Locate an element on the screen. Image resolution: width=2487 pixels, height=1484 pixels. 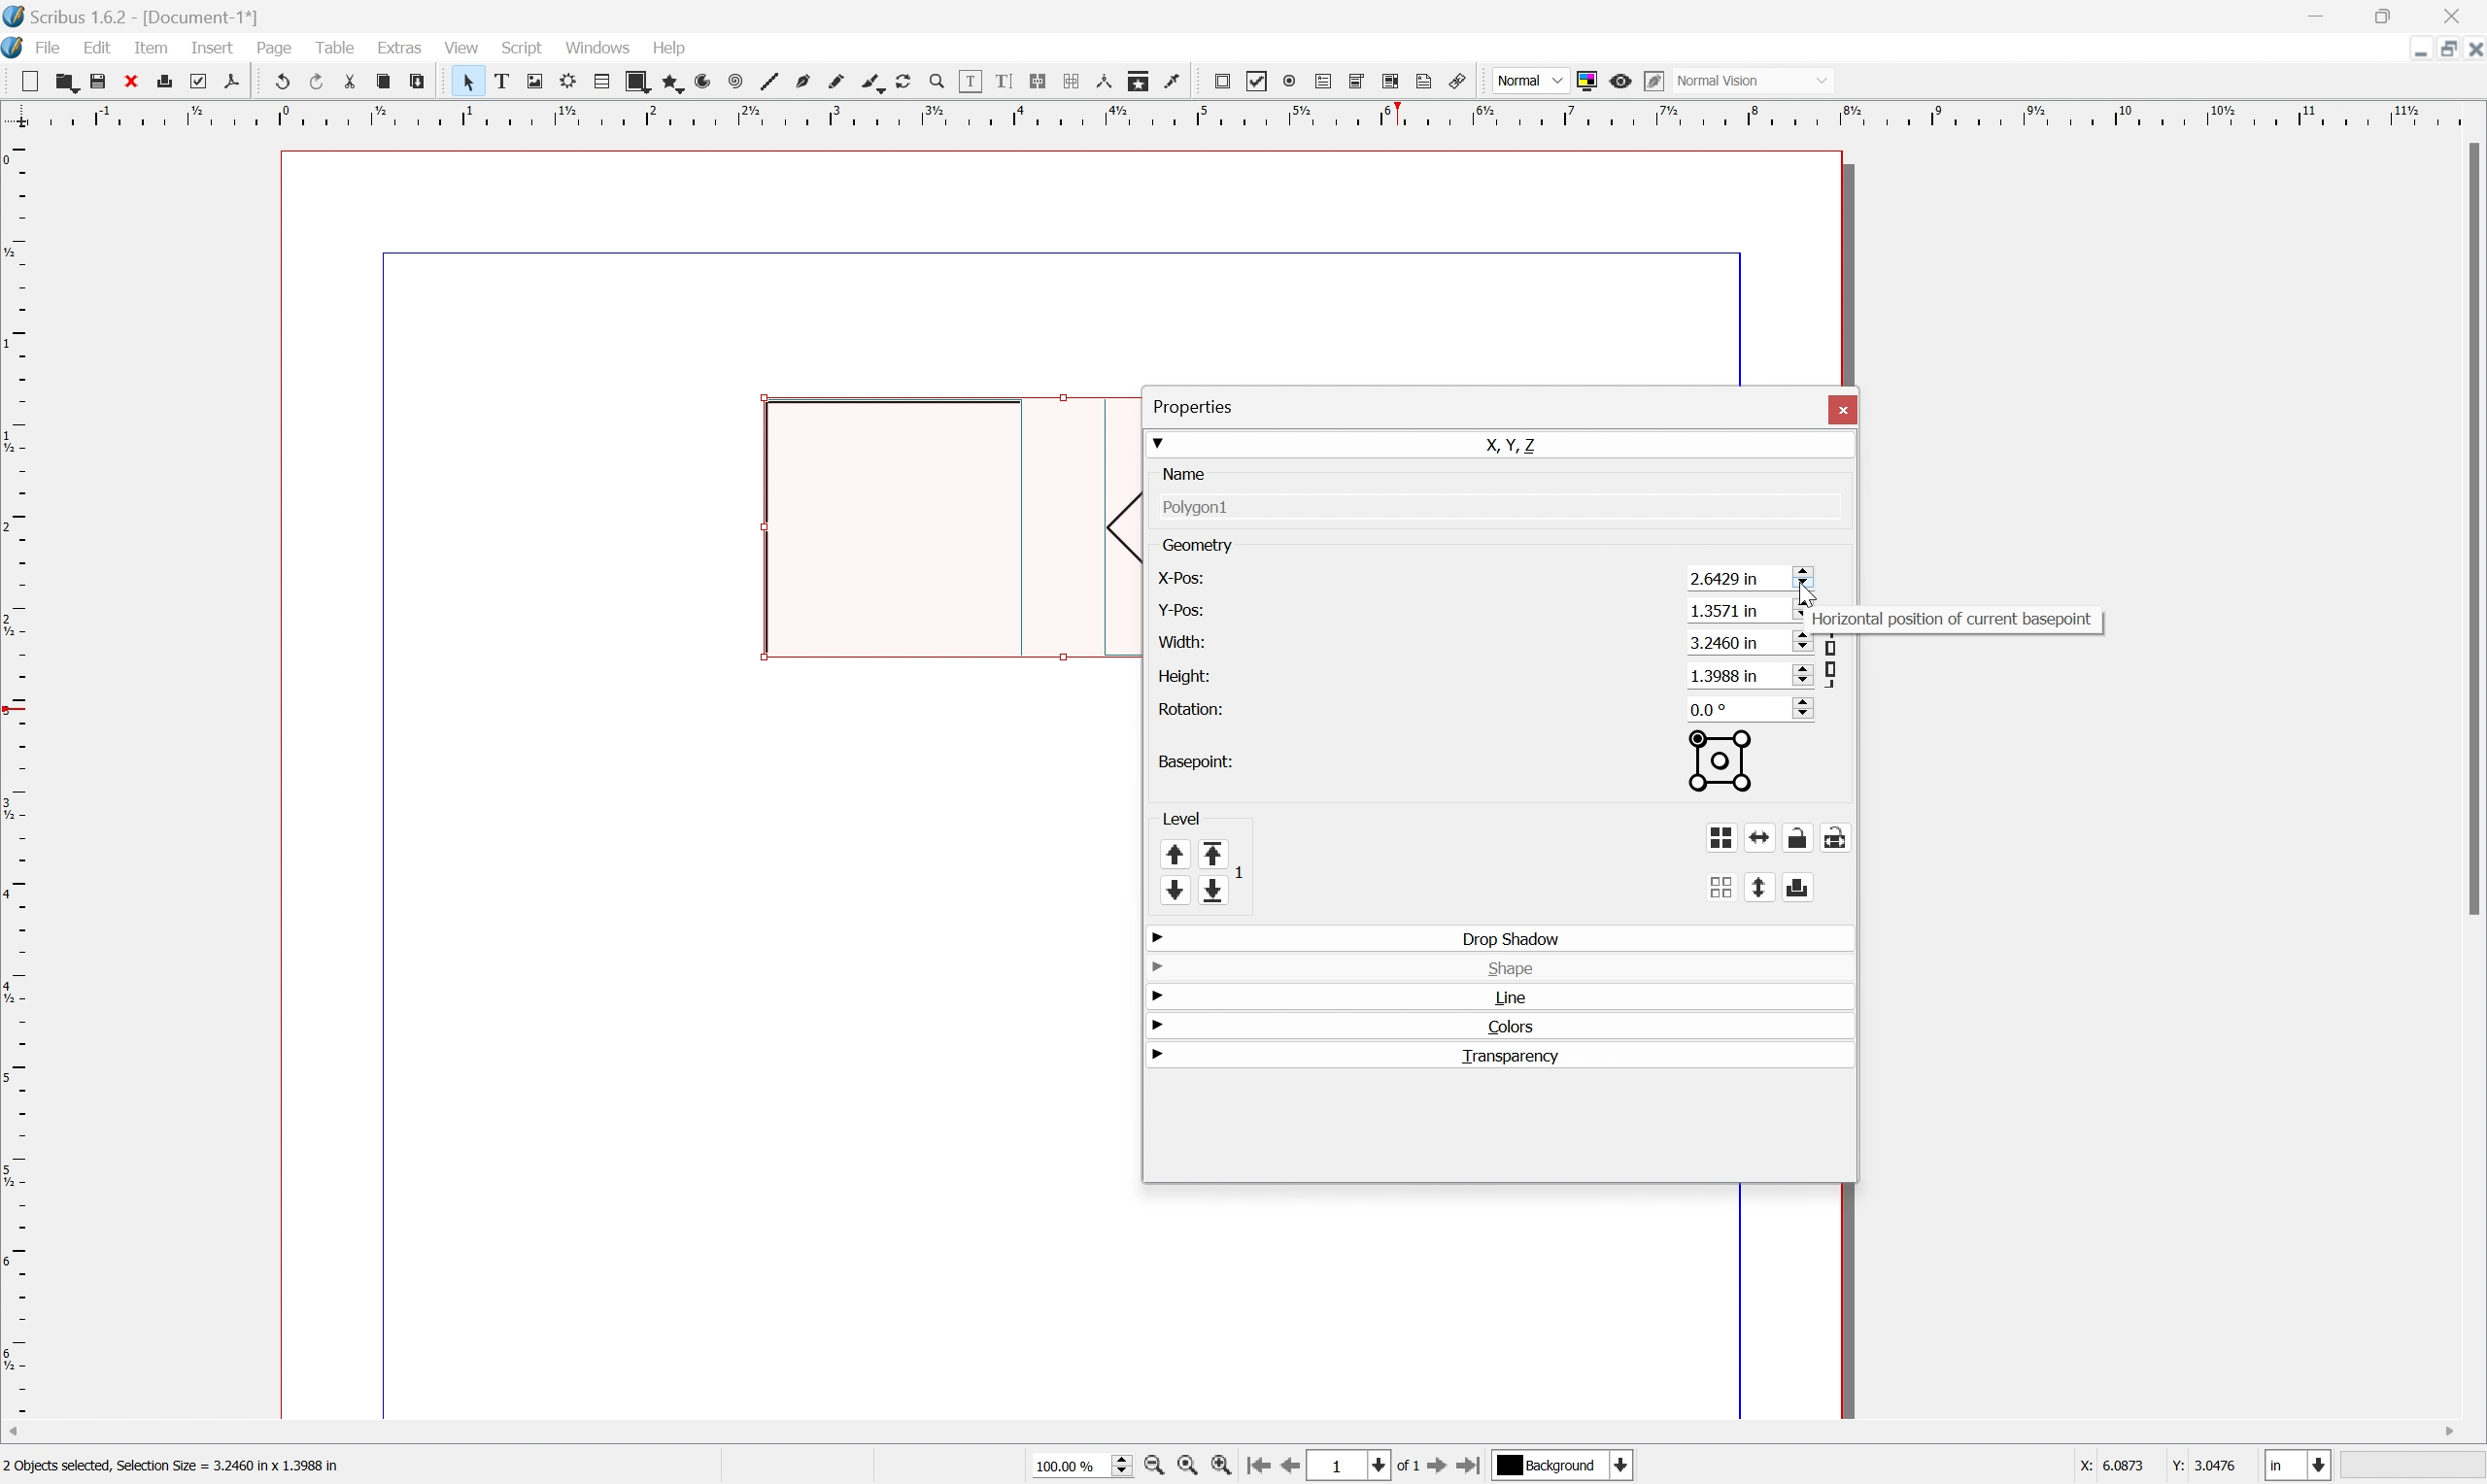
pdf push button is located at coordinates (1221, 81).